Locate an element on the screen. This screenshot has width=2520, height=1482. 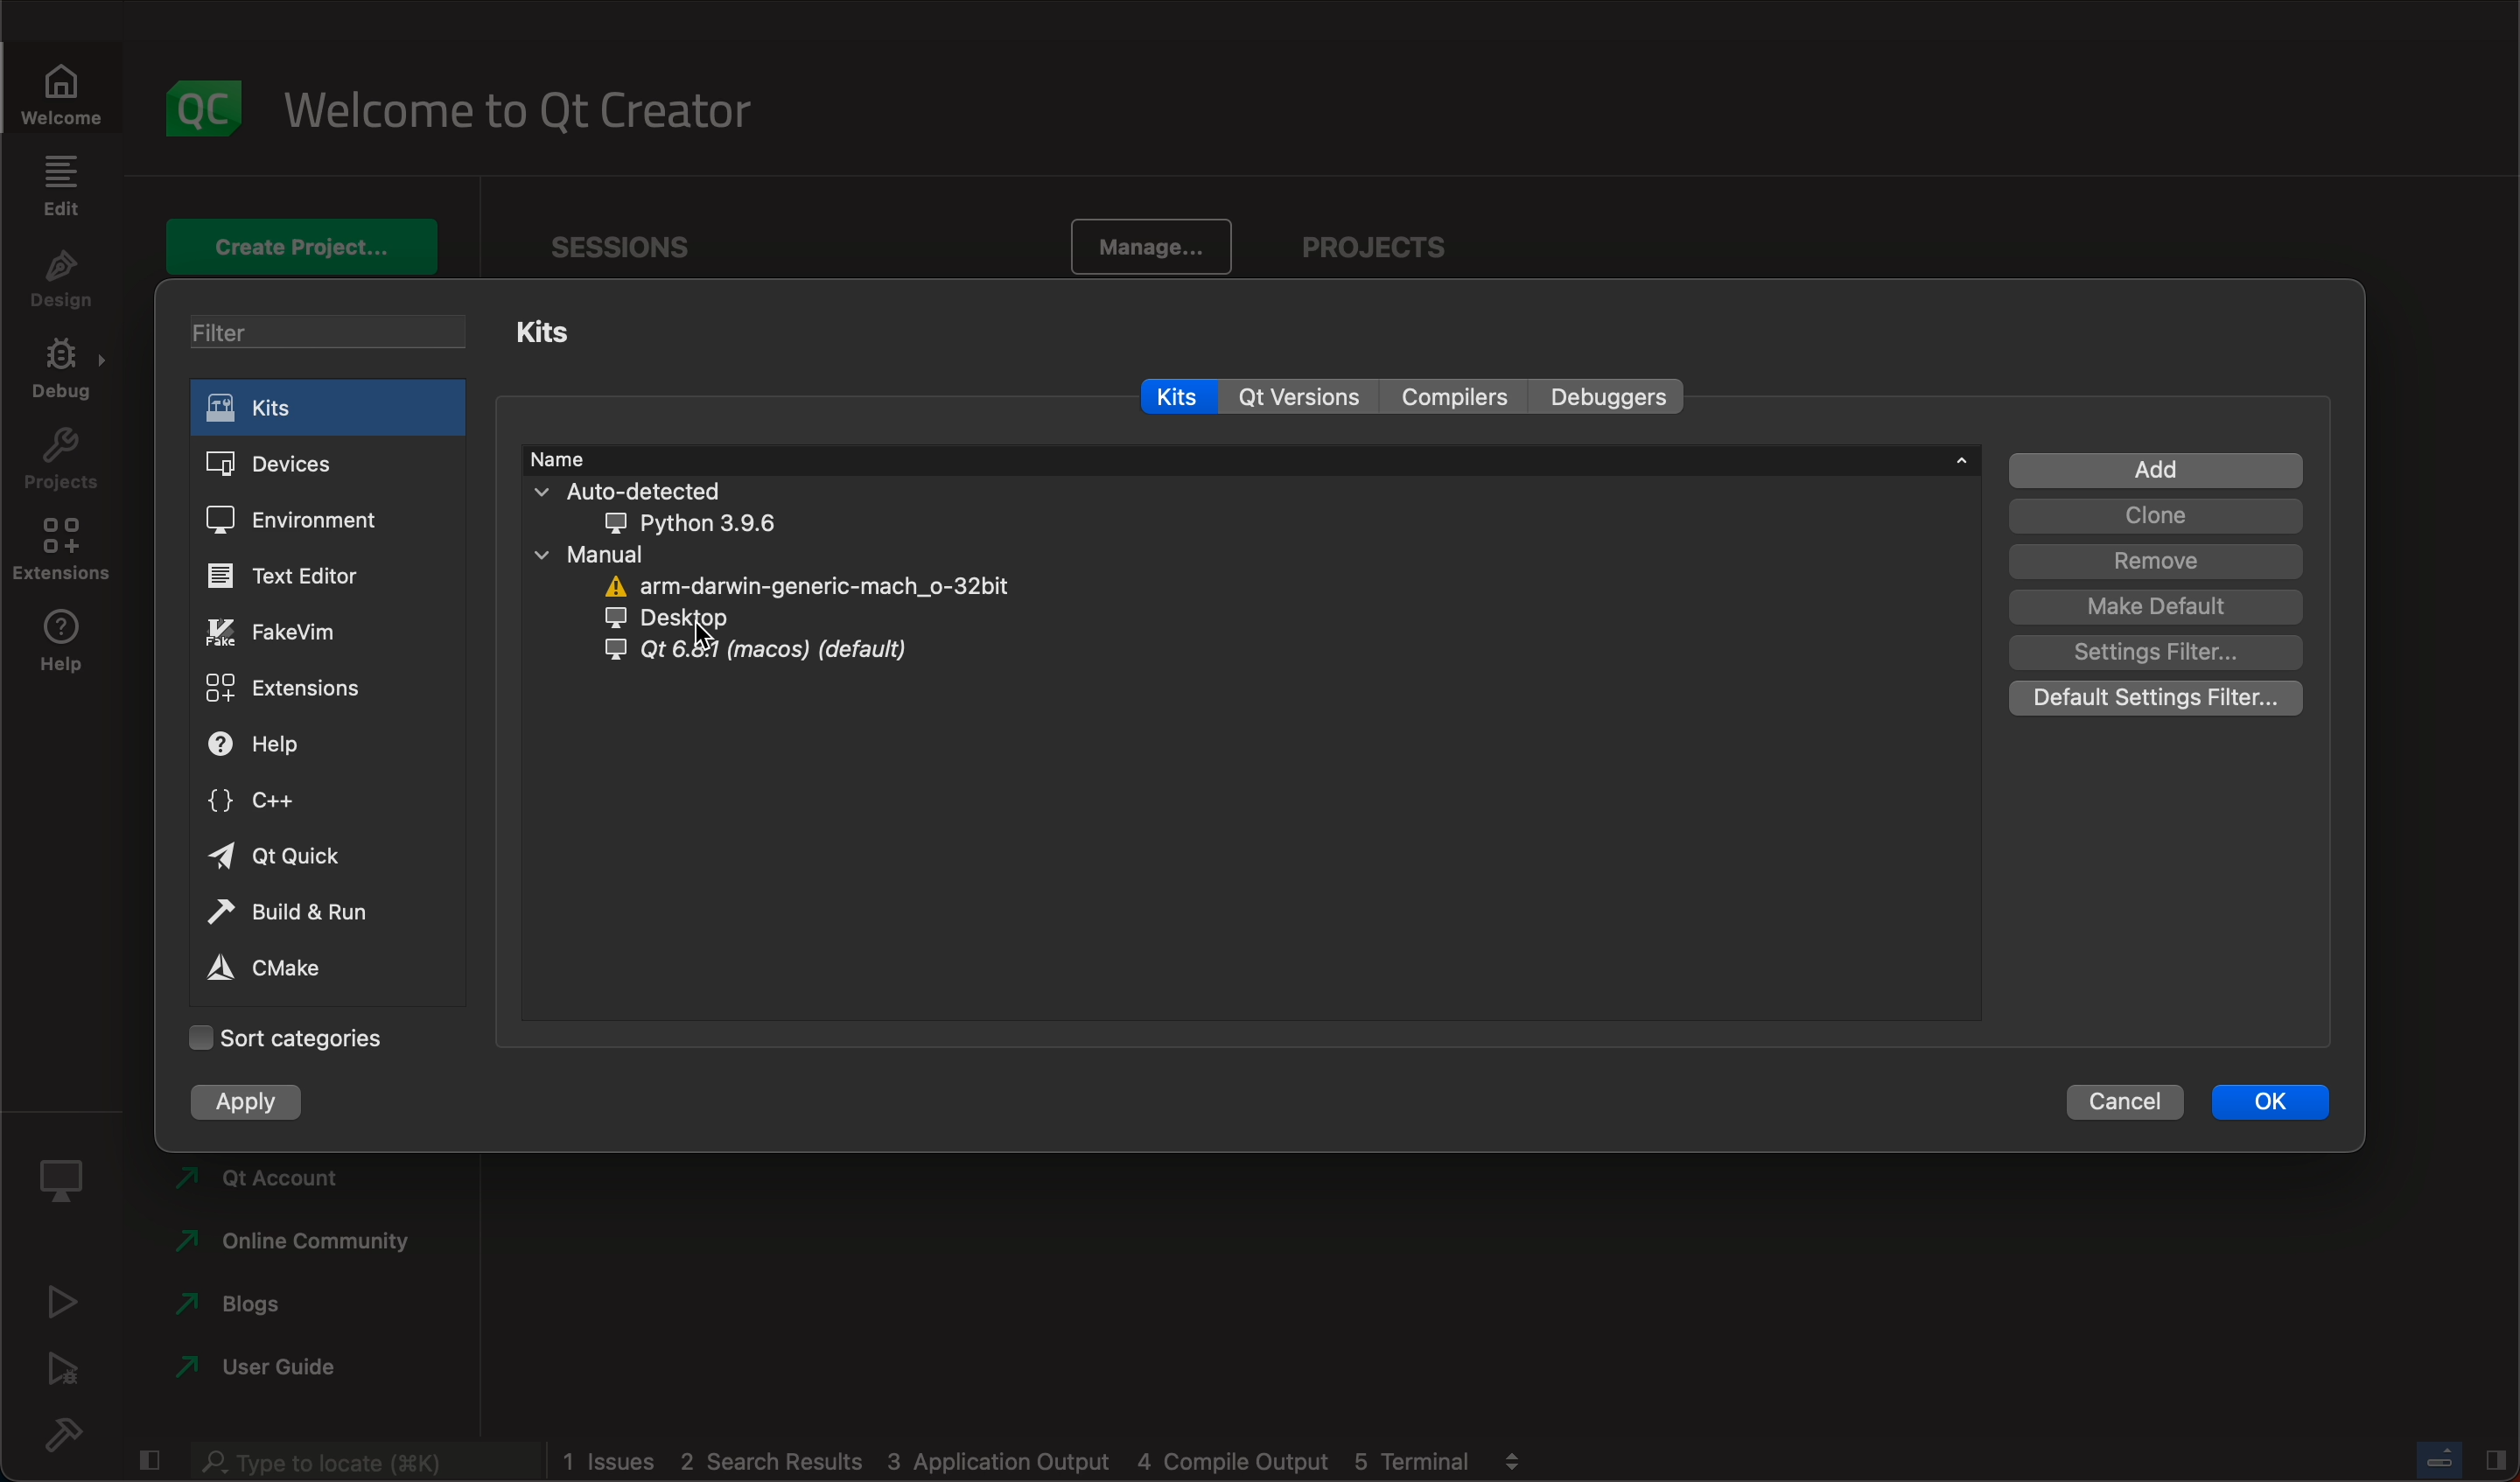
manage is located at coordinates (1152, 243).